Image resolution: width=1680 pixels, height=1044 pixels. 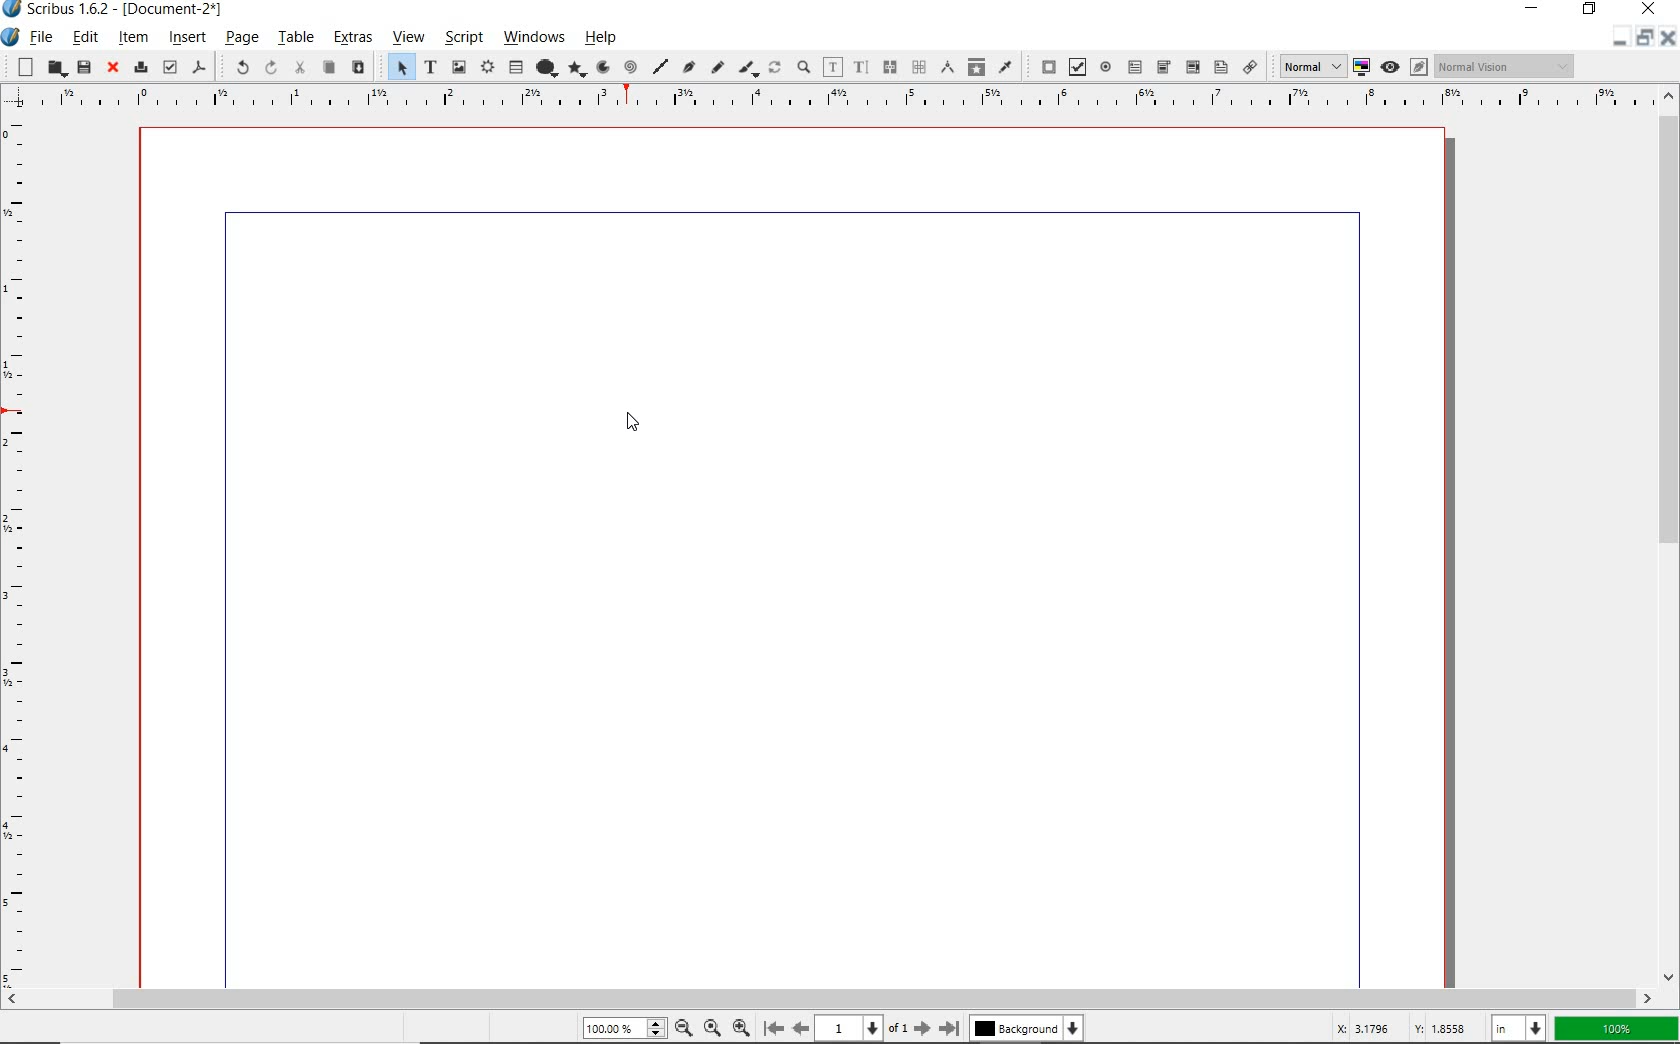 What do you see at coordinates (1516, 1027) in the screenshot?
I see `select unit` at bounding box center [1516, 1027].